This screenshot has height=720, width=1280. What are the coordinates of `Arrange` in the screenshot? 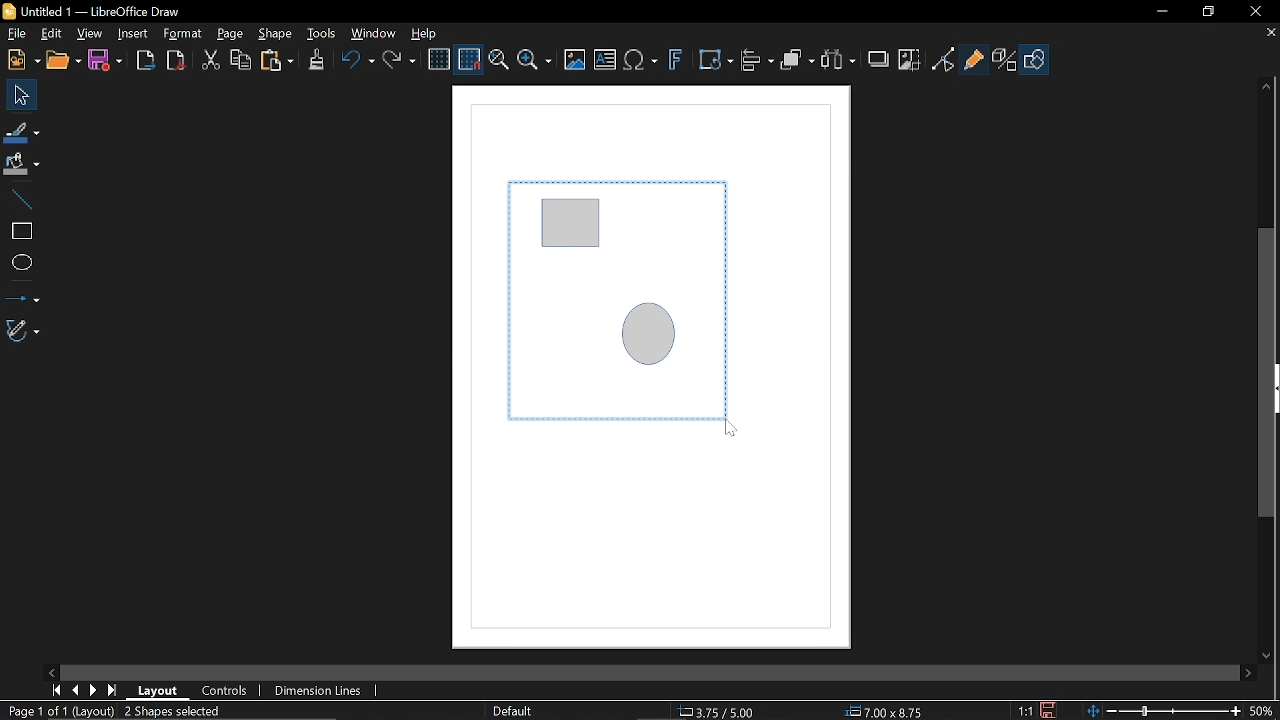 It's located at (799, 61).